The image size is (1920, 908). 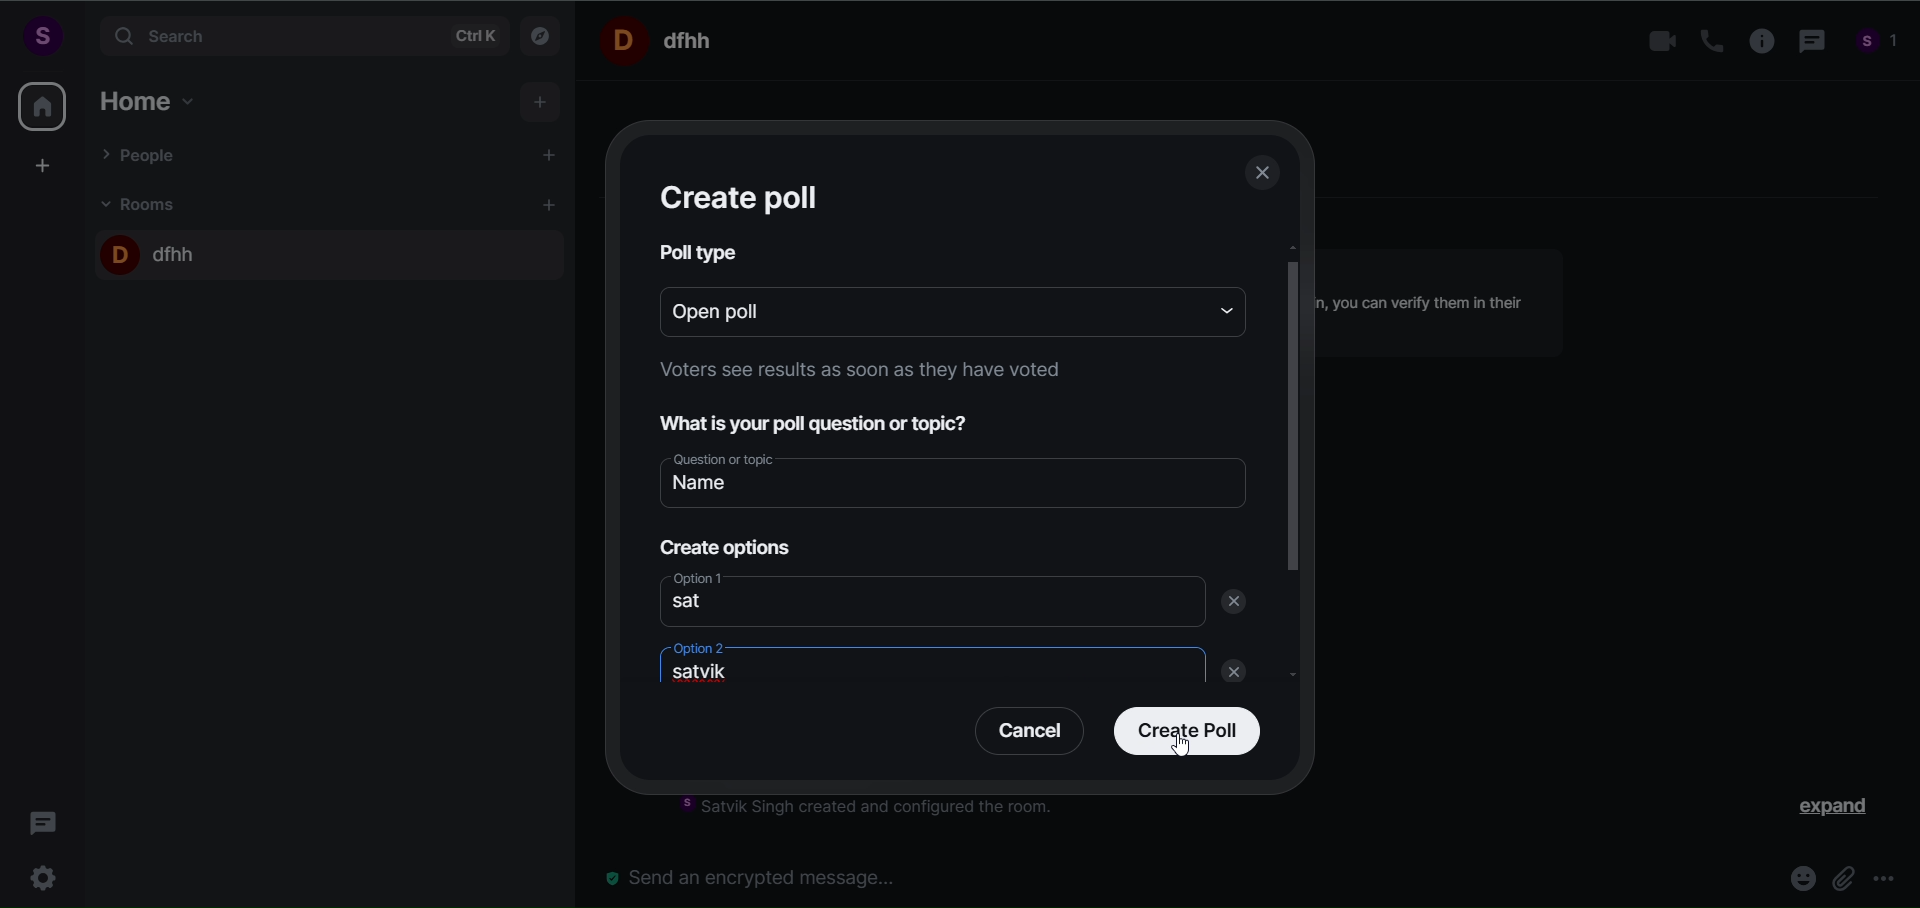 What do you see at coordinates (952, 480) in the screenshot?
I see `question or topic` at bounding box center [952, 480].